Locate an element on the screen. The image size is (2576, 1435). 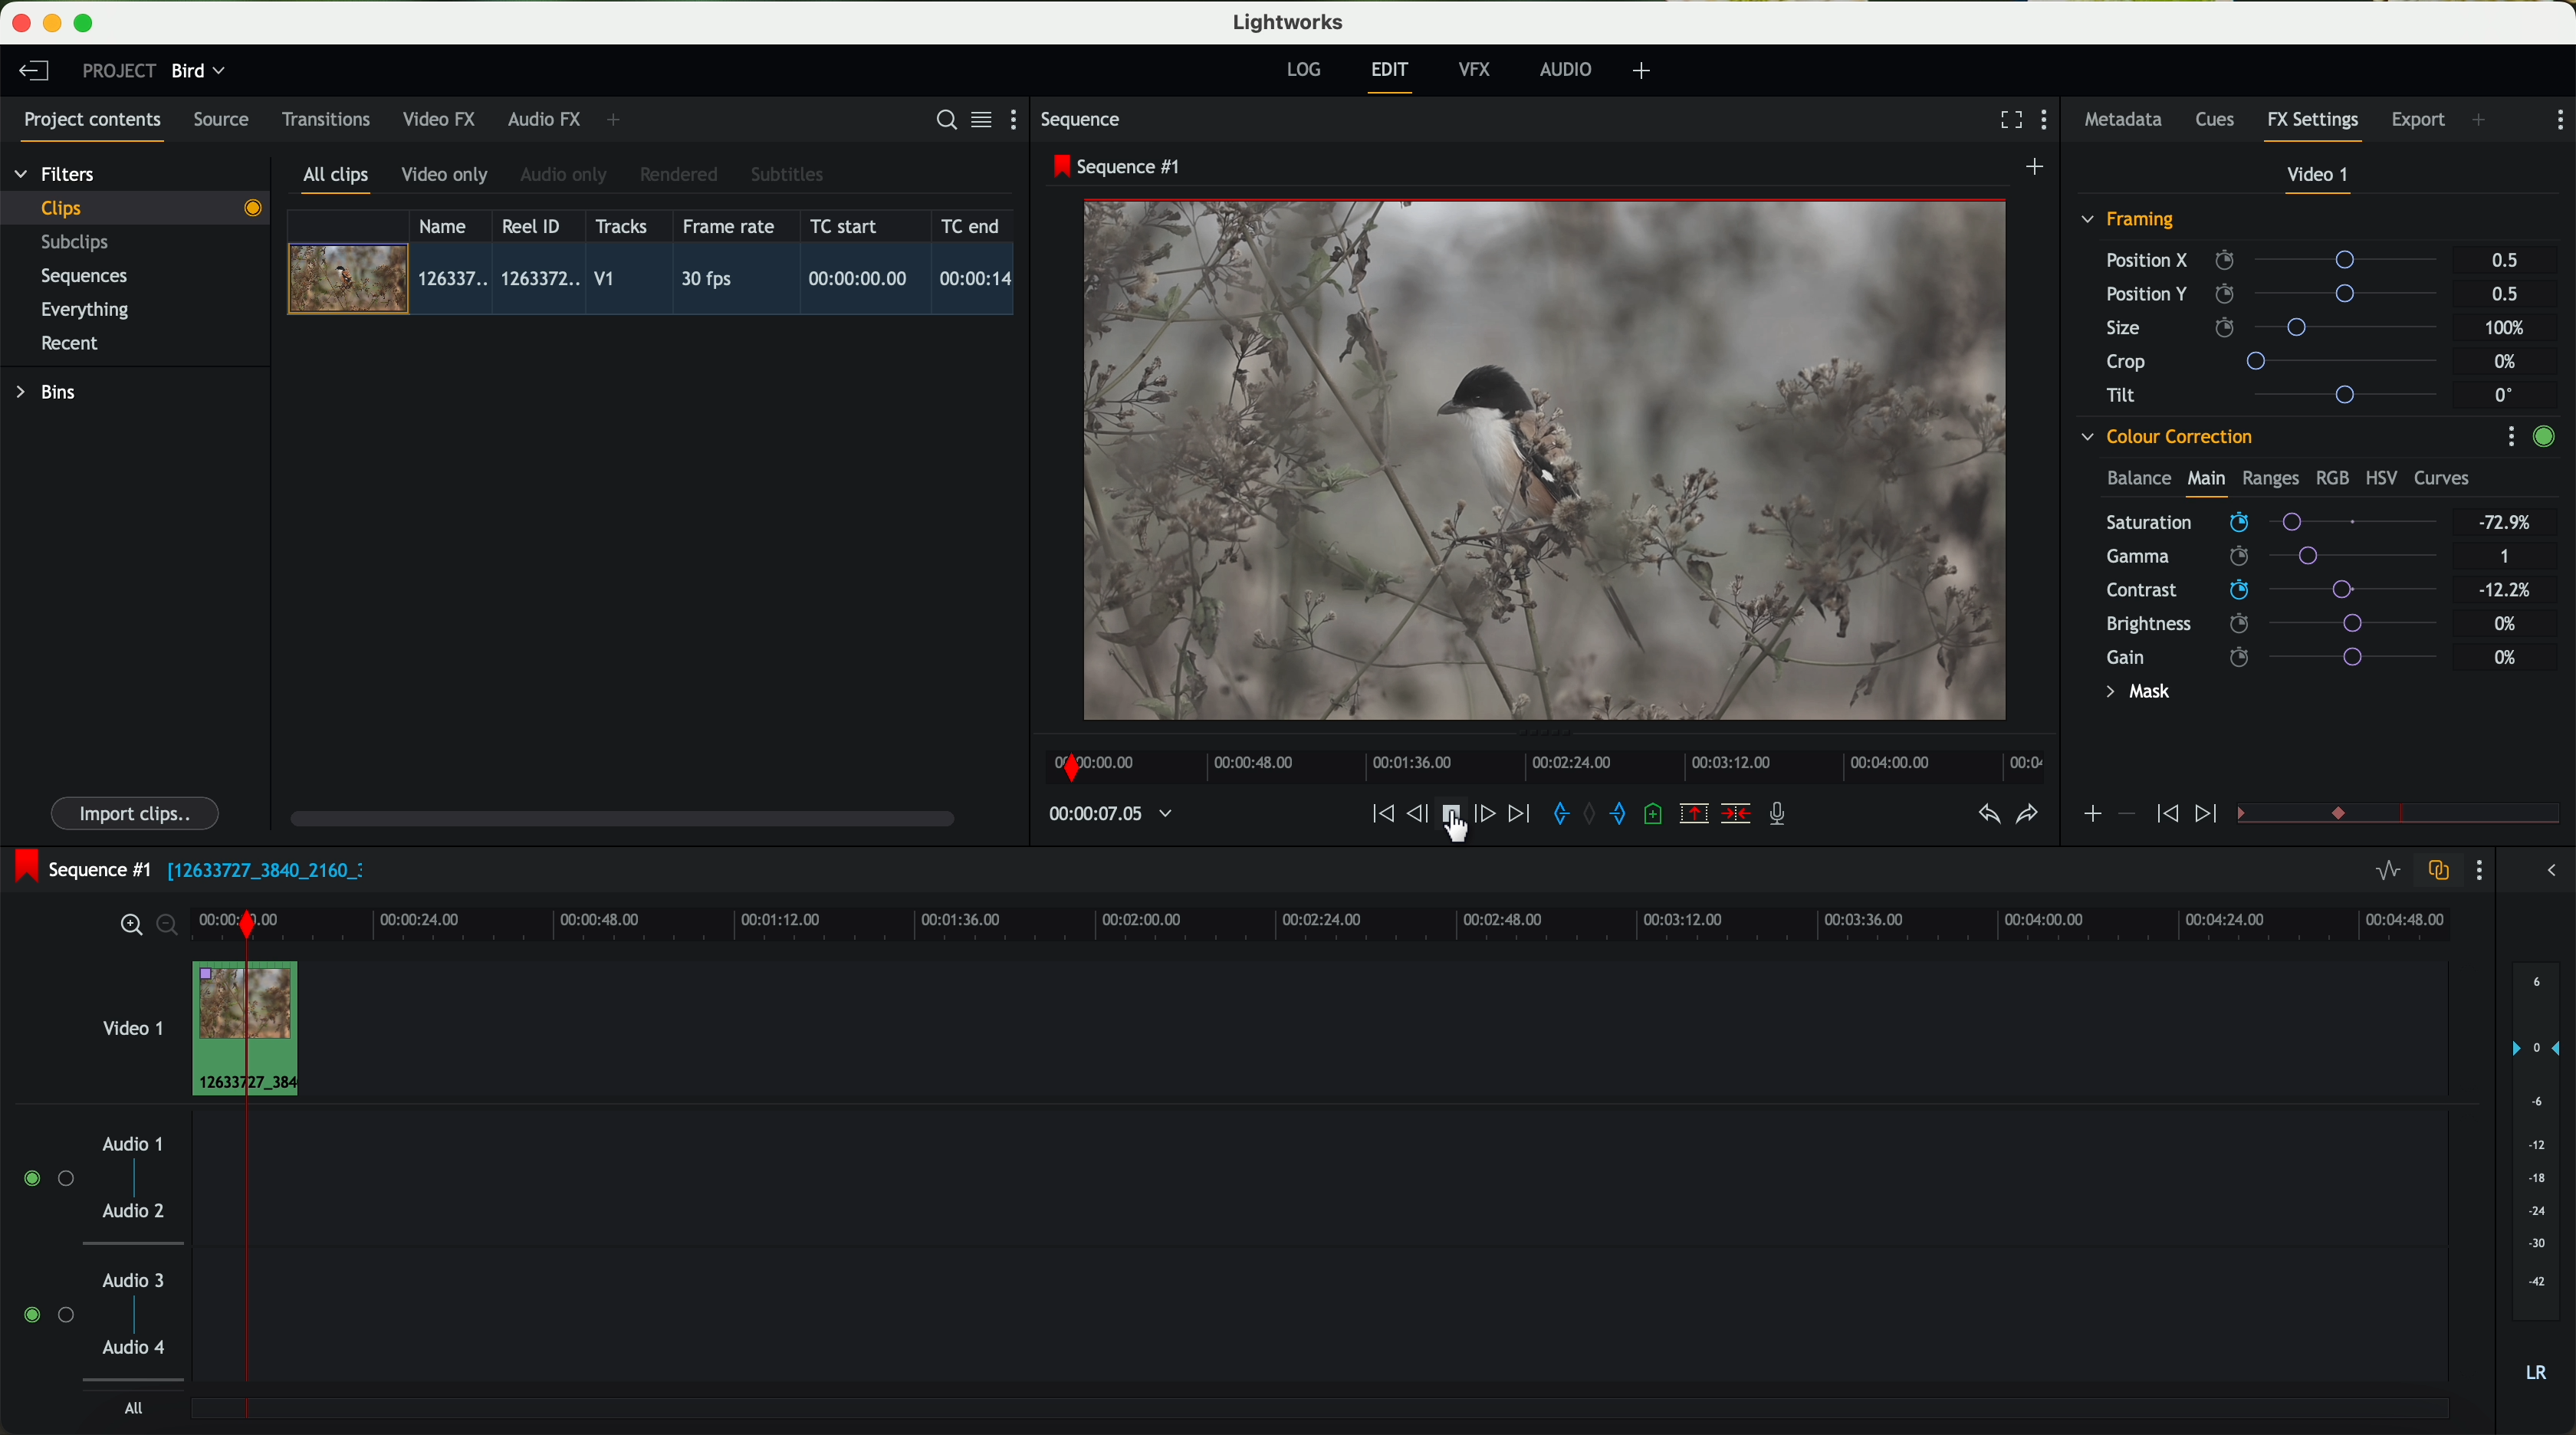
name is located at coordinates (450, 226).